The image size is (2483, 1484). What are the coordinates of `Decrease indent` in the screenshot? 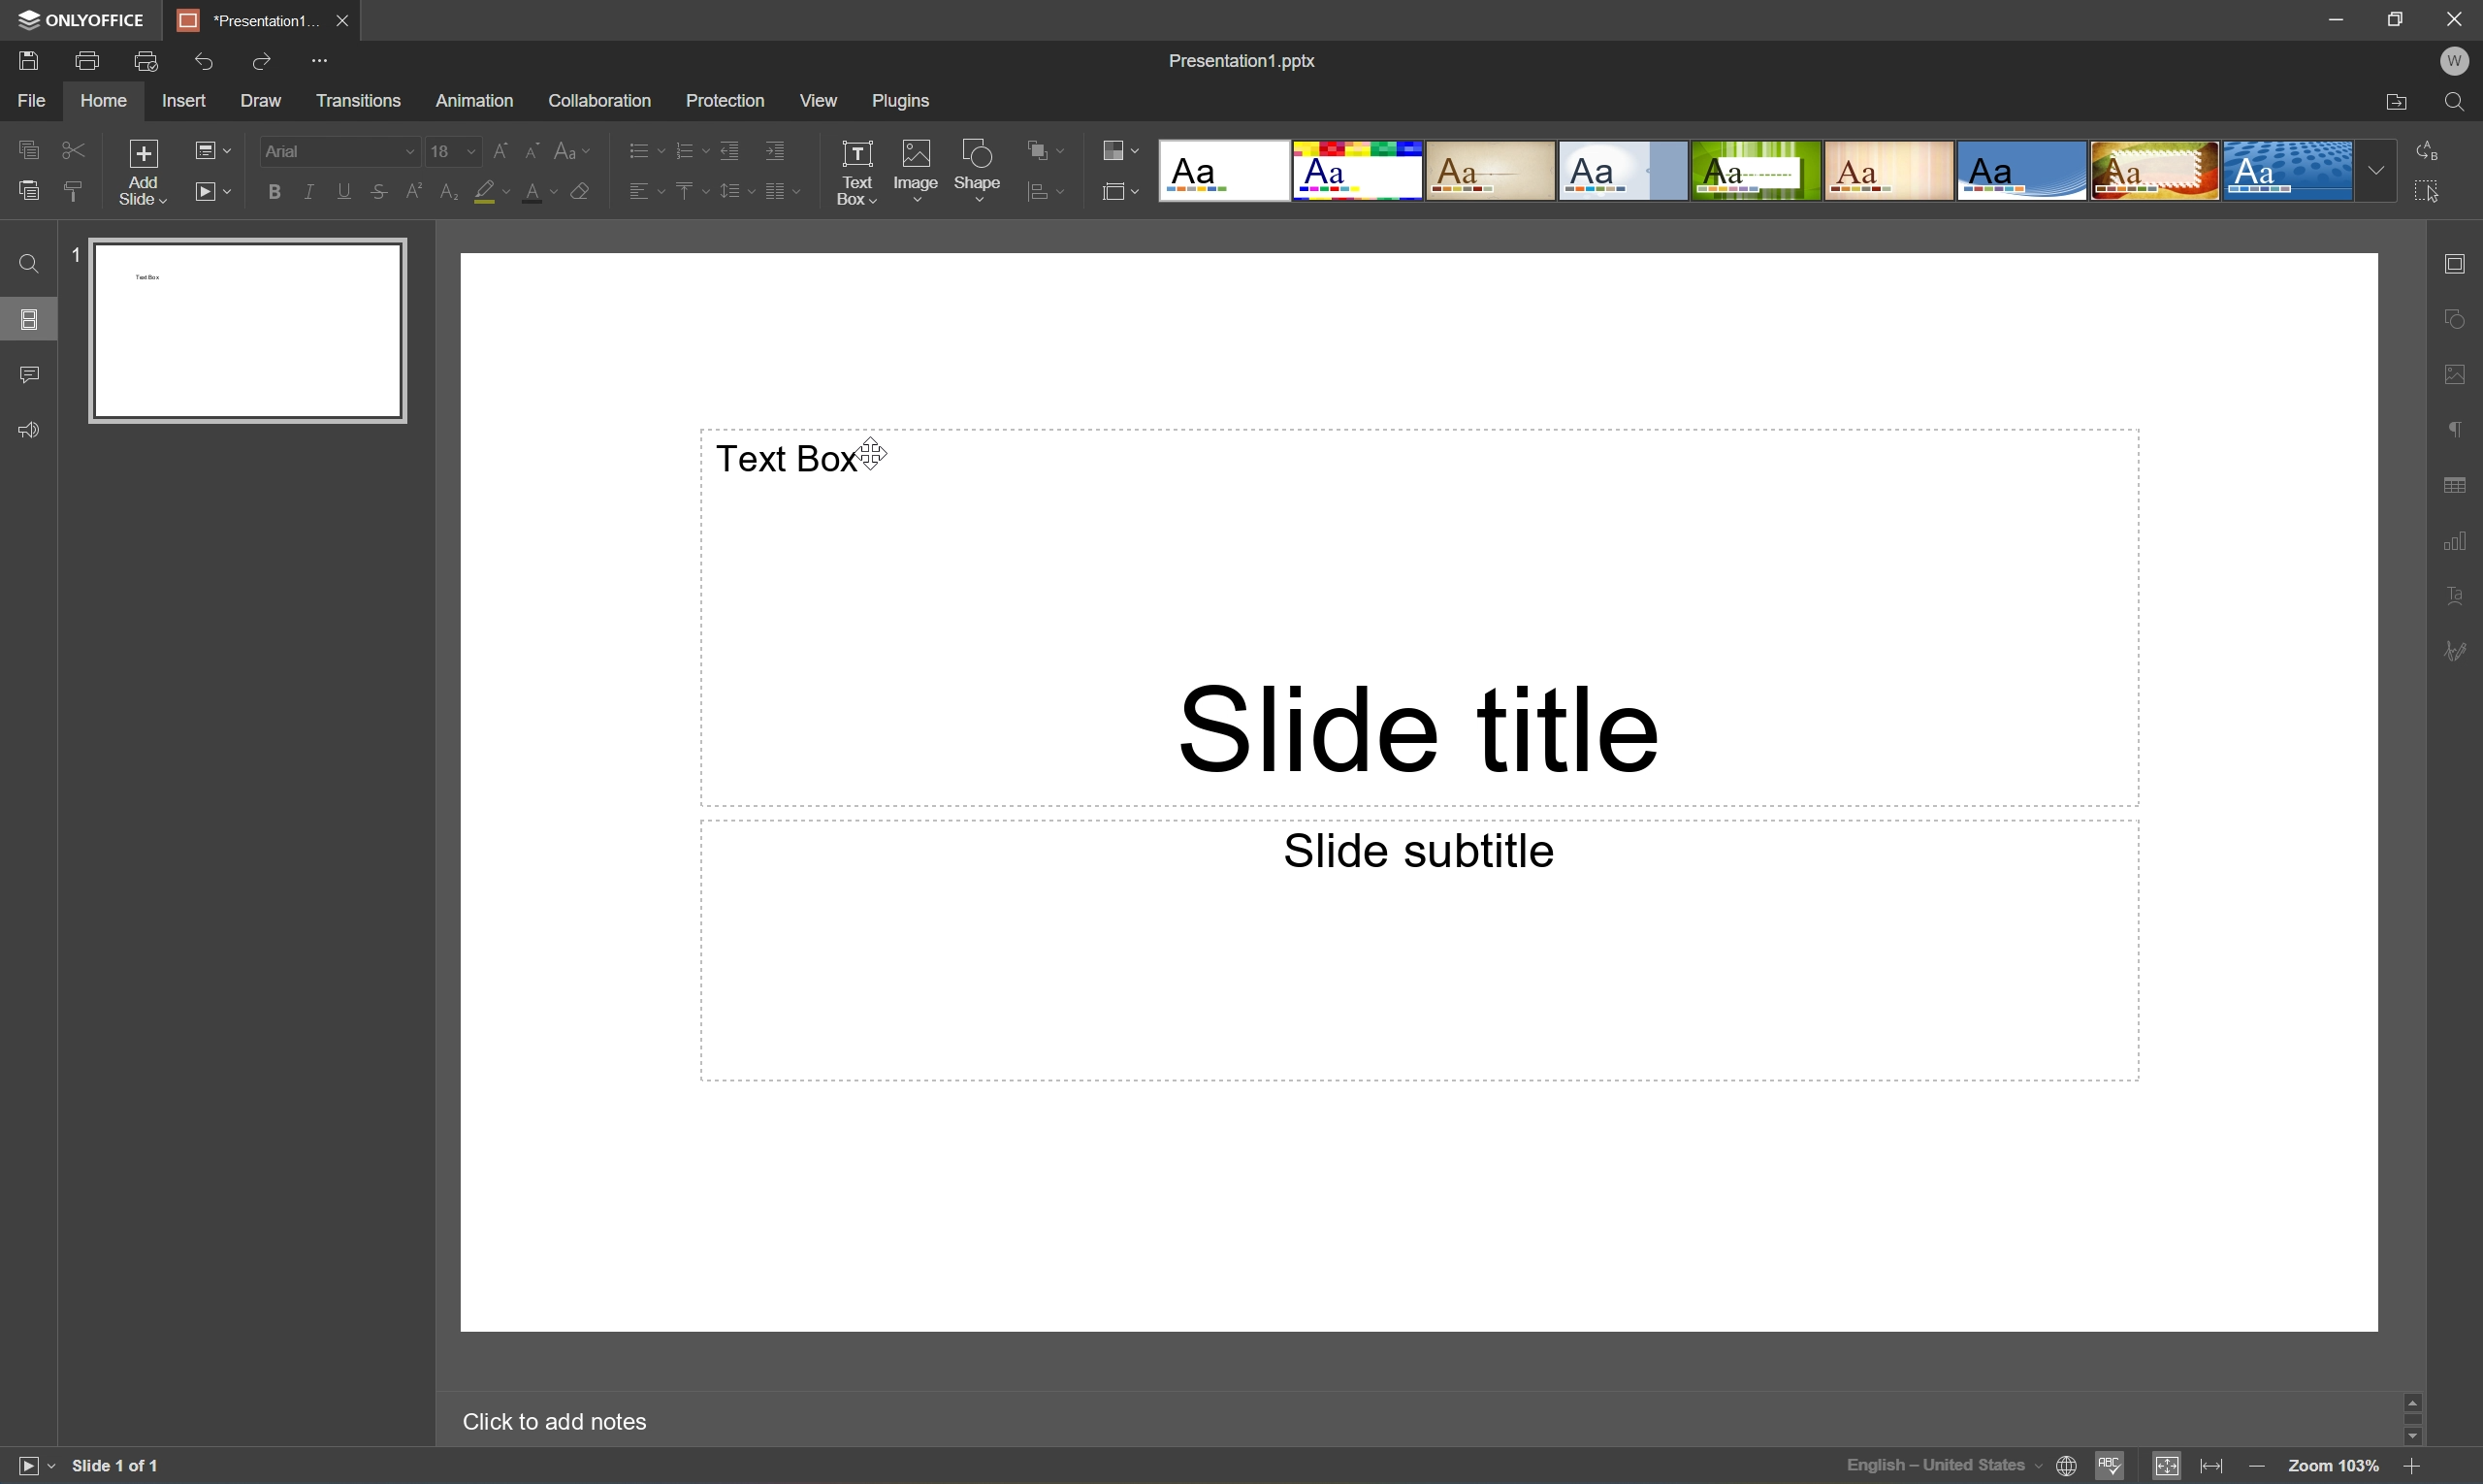 It's located at (725, 149).